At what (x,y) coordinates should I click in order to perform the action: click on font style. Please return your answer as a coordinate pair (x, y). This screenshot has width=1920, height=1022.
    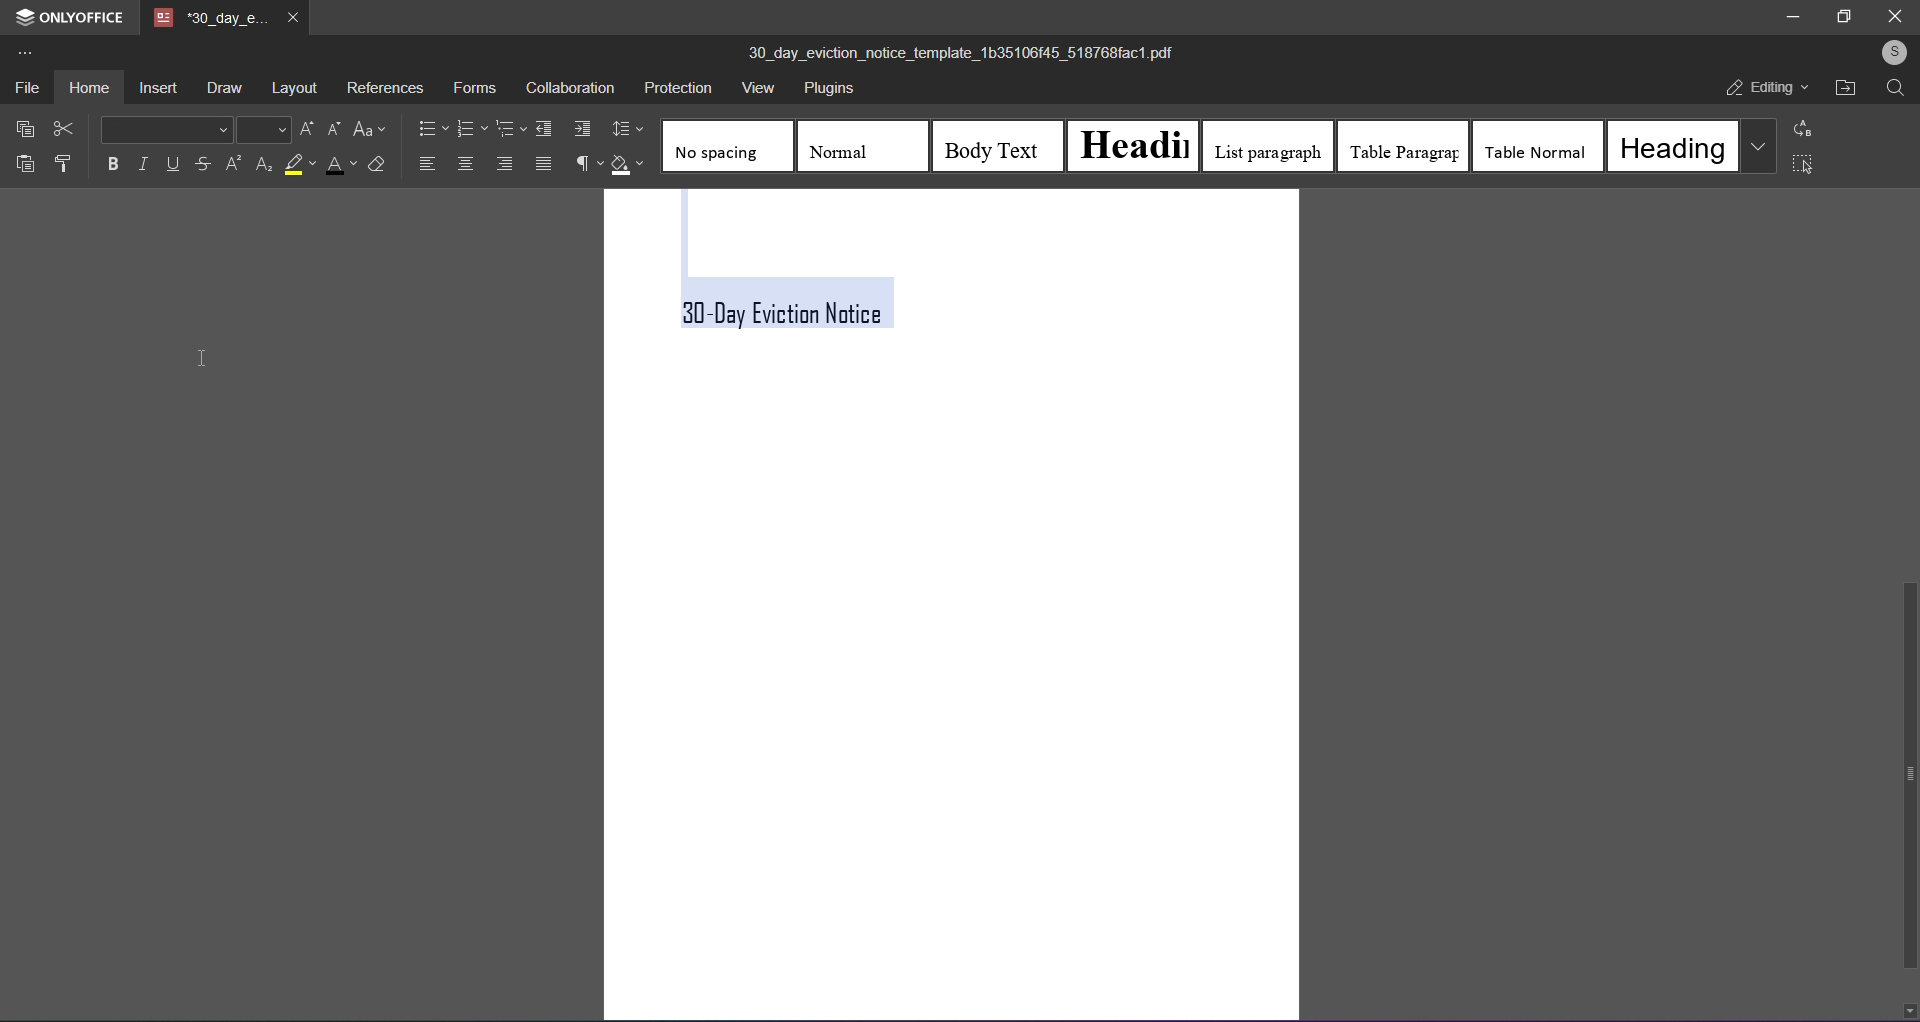
    Looking at the image, I should click on (165, 128).